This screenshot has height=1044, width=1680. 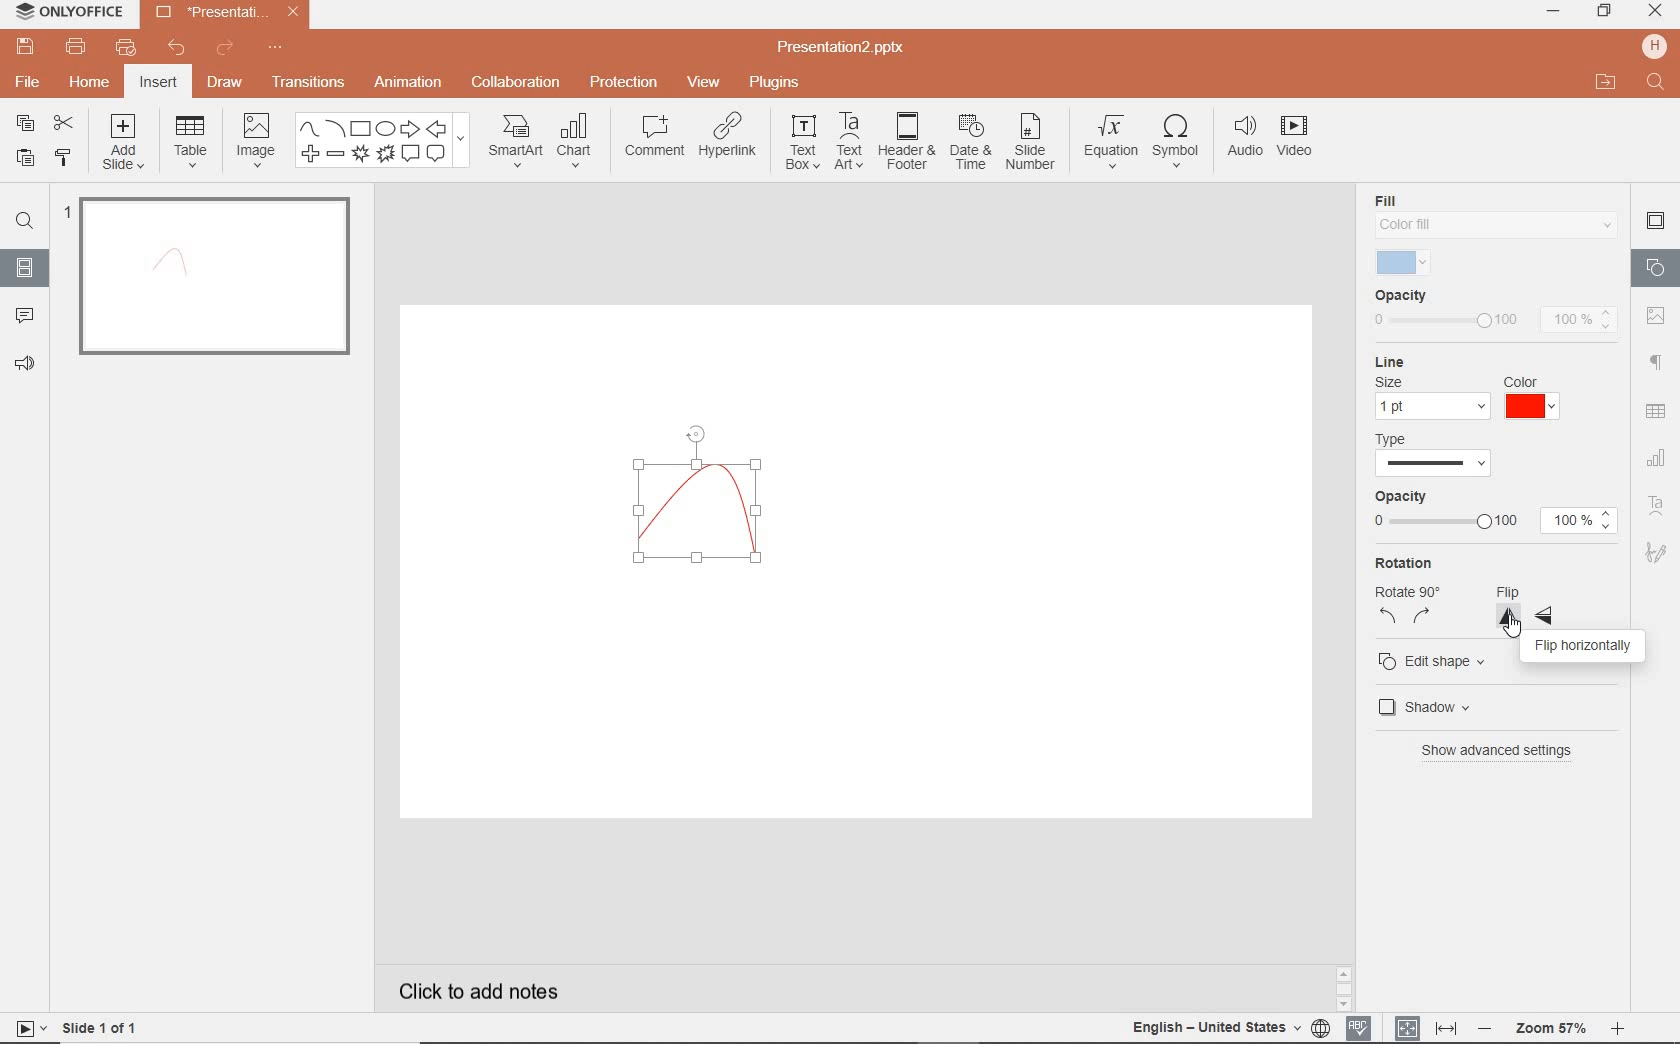 I want to click on image settings, so click(x=1656, y=315).